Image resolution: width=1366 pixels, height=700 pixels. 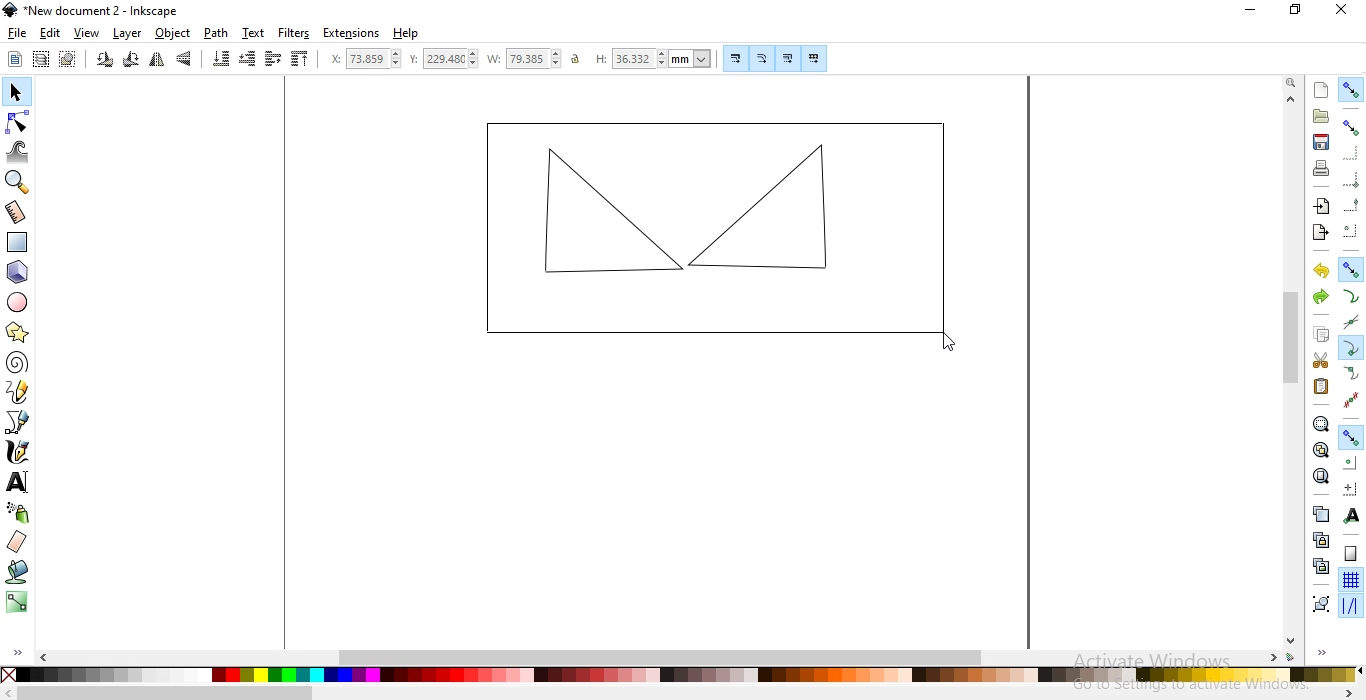 What do you see at coordinates (295, 34) in the screenshot?
I see `filters` at bounding box center [295, 34].